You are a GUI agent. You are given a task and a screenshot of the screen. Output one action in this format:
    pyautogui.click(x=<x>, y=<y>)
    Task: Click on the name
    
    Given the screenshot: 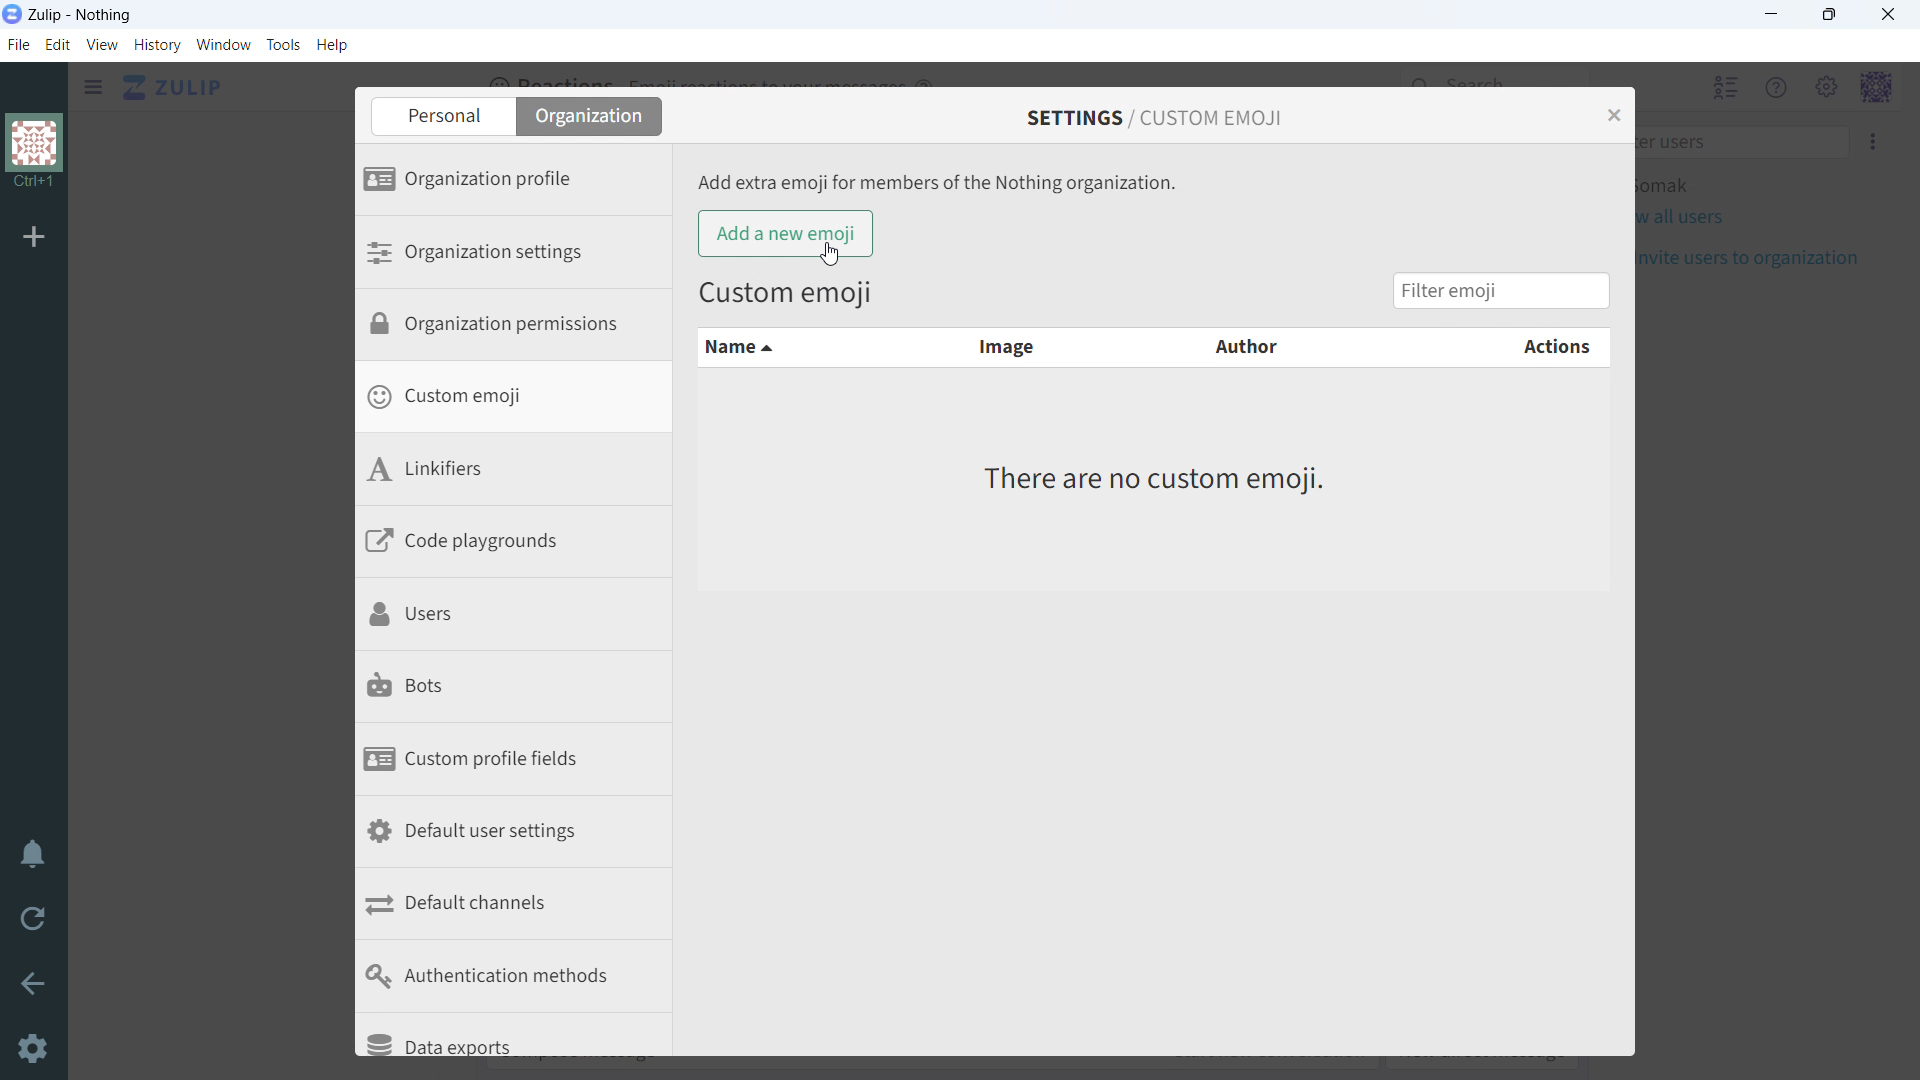 What is the action you would take?
    pyautogui.click(x=798, y=349)
    